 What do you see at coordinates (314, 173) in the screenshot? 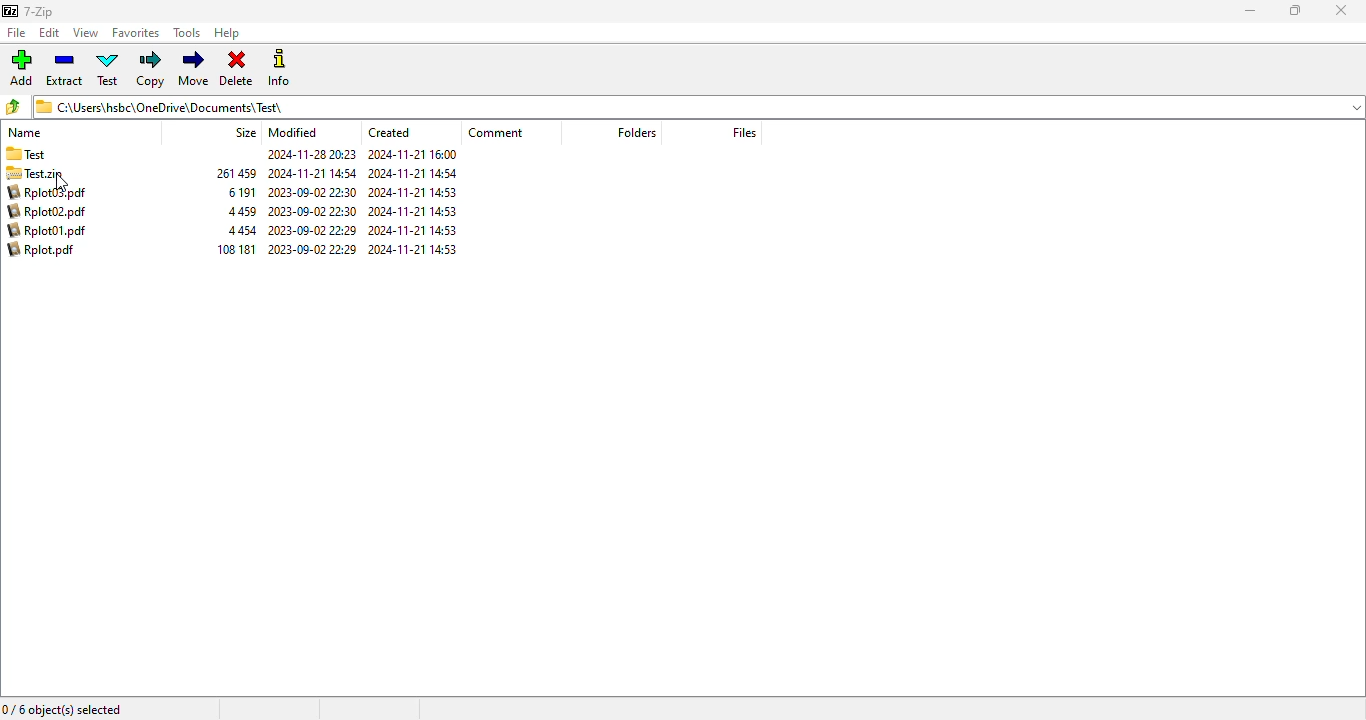
I see `2024-11-21 14:54` at bounding box center [314, 173].